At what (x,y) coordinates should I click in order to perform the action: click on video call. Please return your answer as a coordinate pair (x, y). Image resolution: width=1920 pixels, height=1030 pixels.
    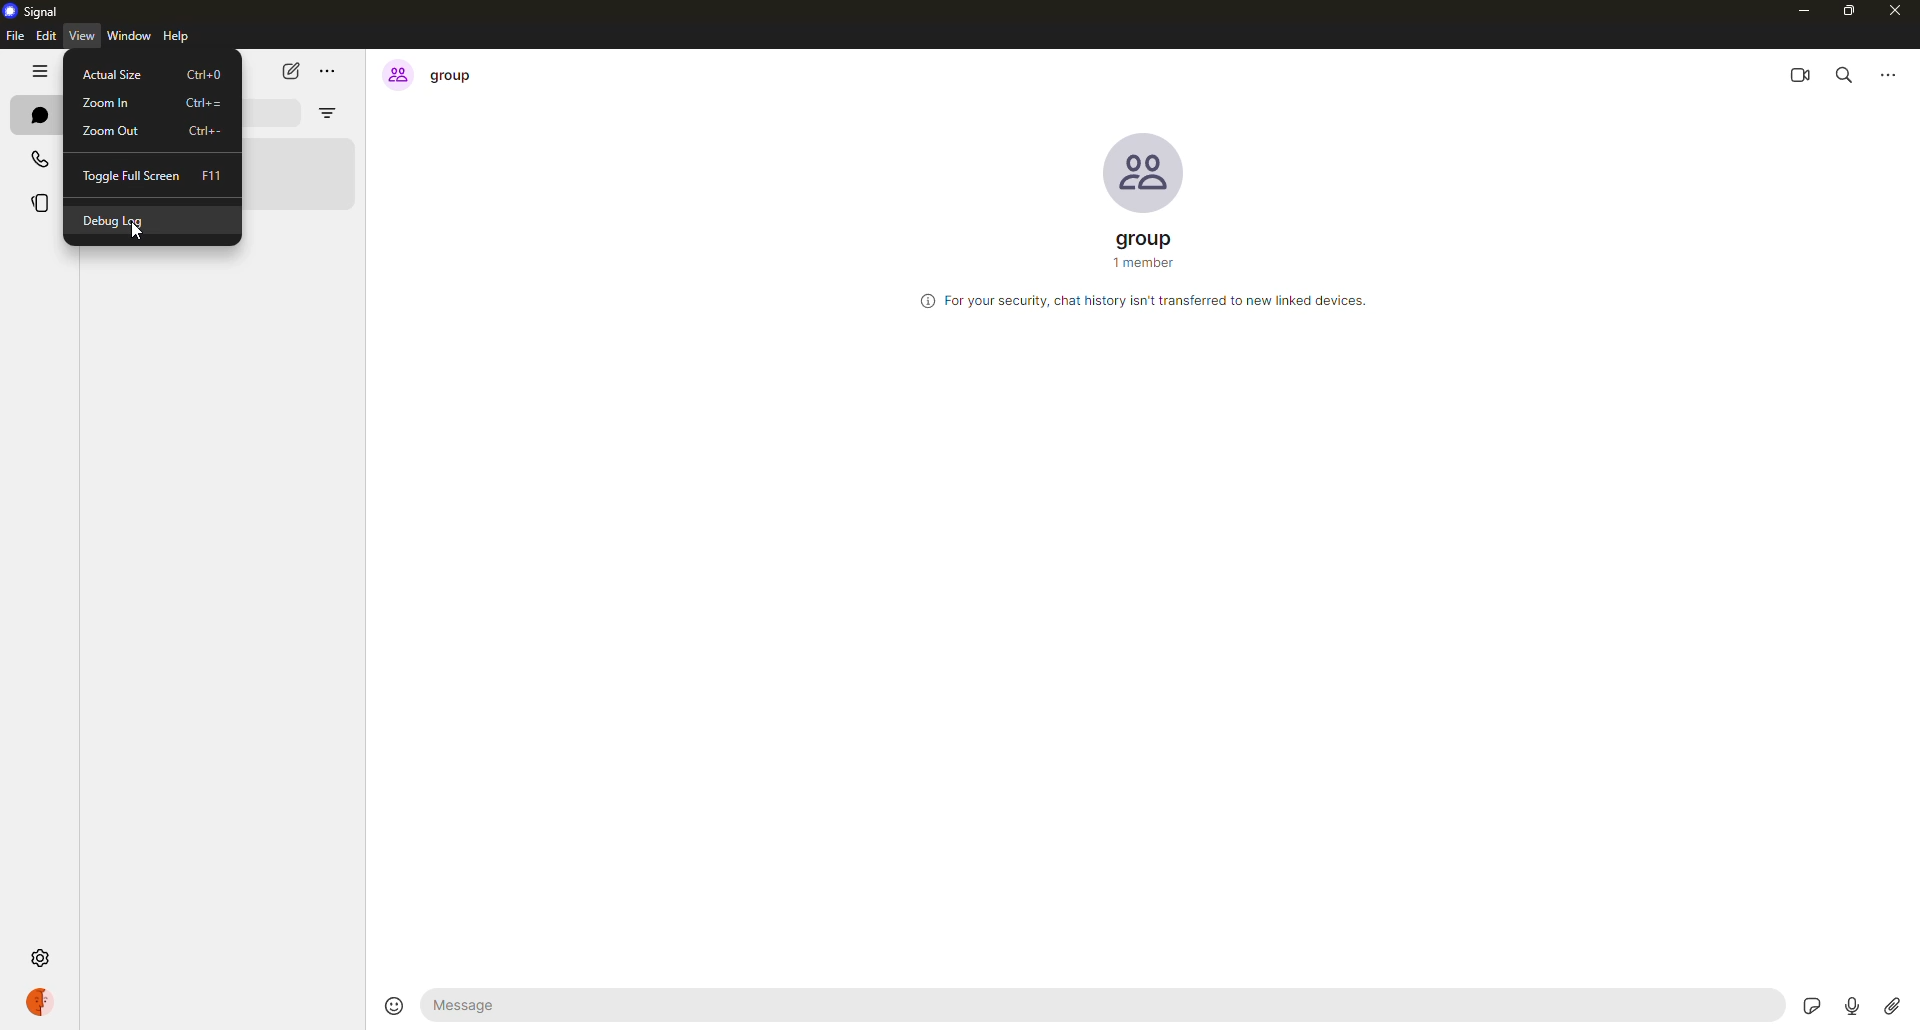
    Looking at the image, I should click on (1803, 71).